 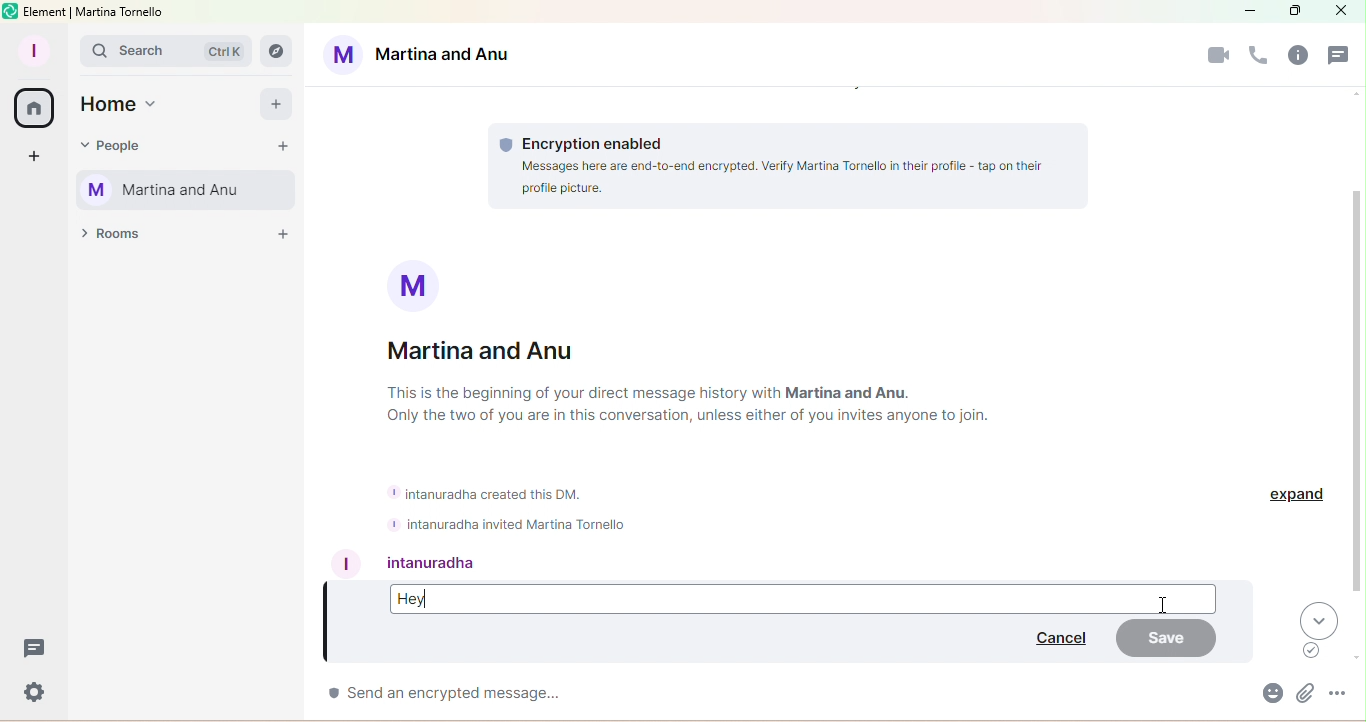 I want to click on Martina tornello, so click(x=121, y=13).